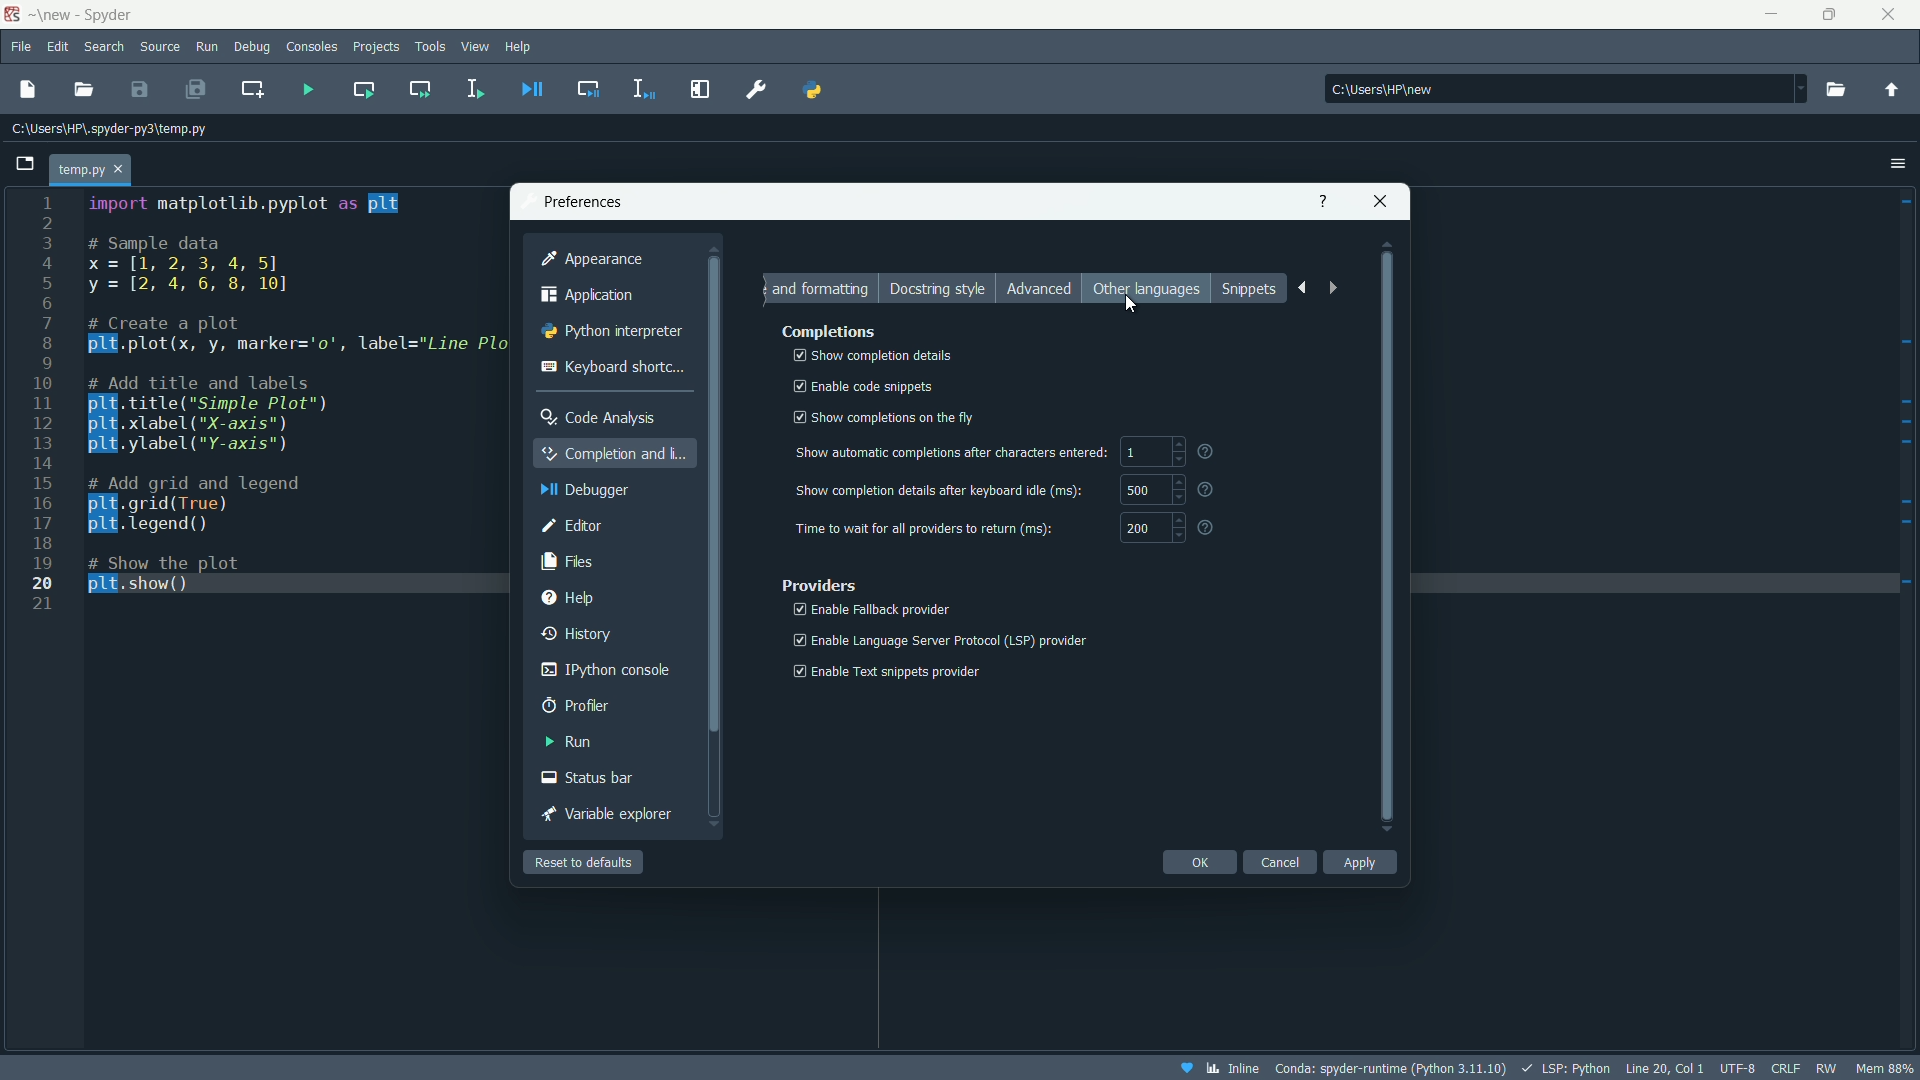  I want to click on editor, so click(572, 525).